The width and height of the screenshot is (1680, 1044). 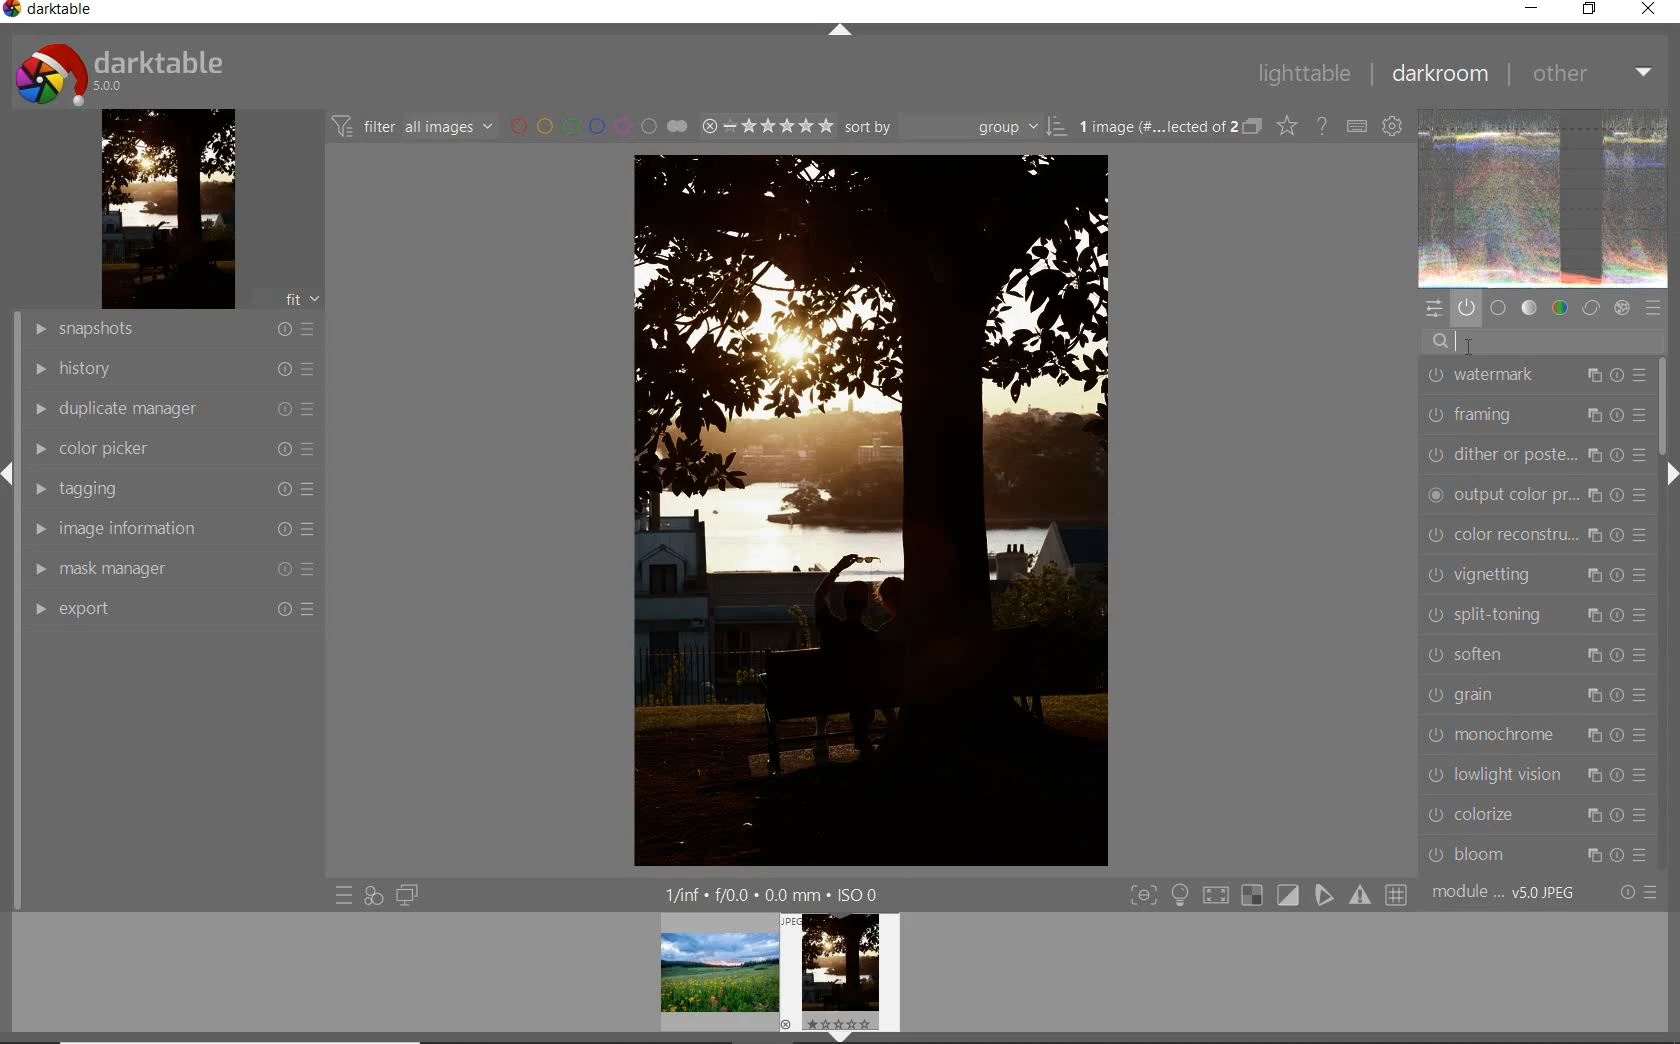 What do you see at coordinates (1547, 195) in the screenshot?
I see `image` at bounding box center [1547, 195].